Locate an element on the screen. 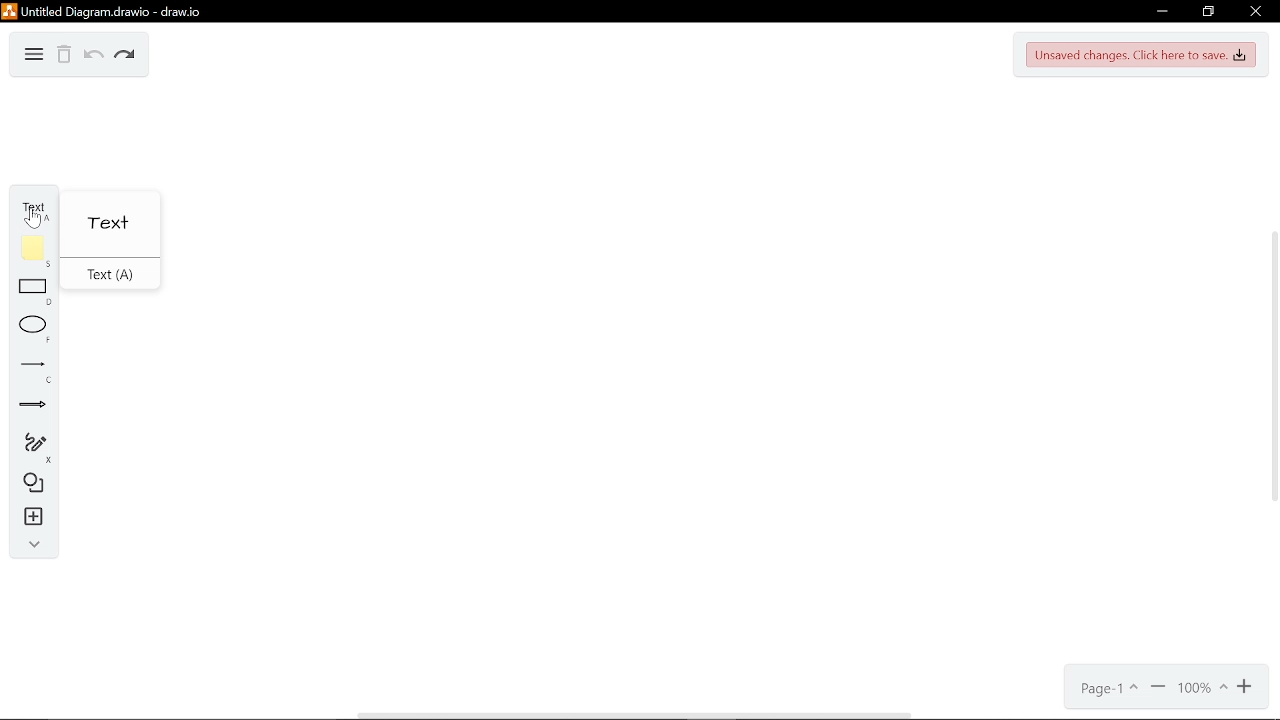 The height and width of the screenshot is (720, 1280). cursor is located at coordinates (31, 220).